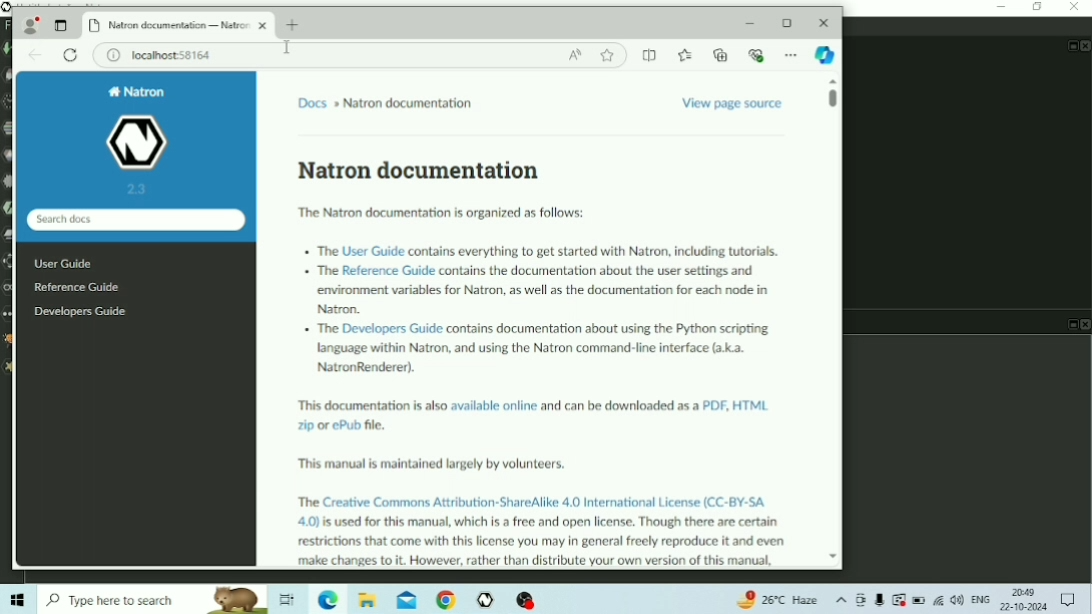  I want to click on Reference Guide, so click(73, 288).